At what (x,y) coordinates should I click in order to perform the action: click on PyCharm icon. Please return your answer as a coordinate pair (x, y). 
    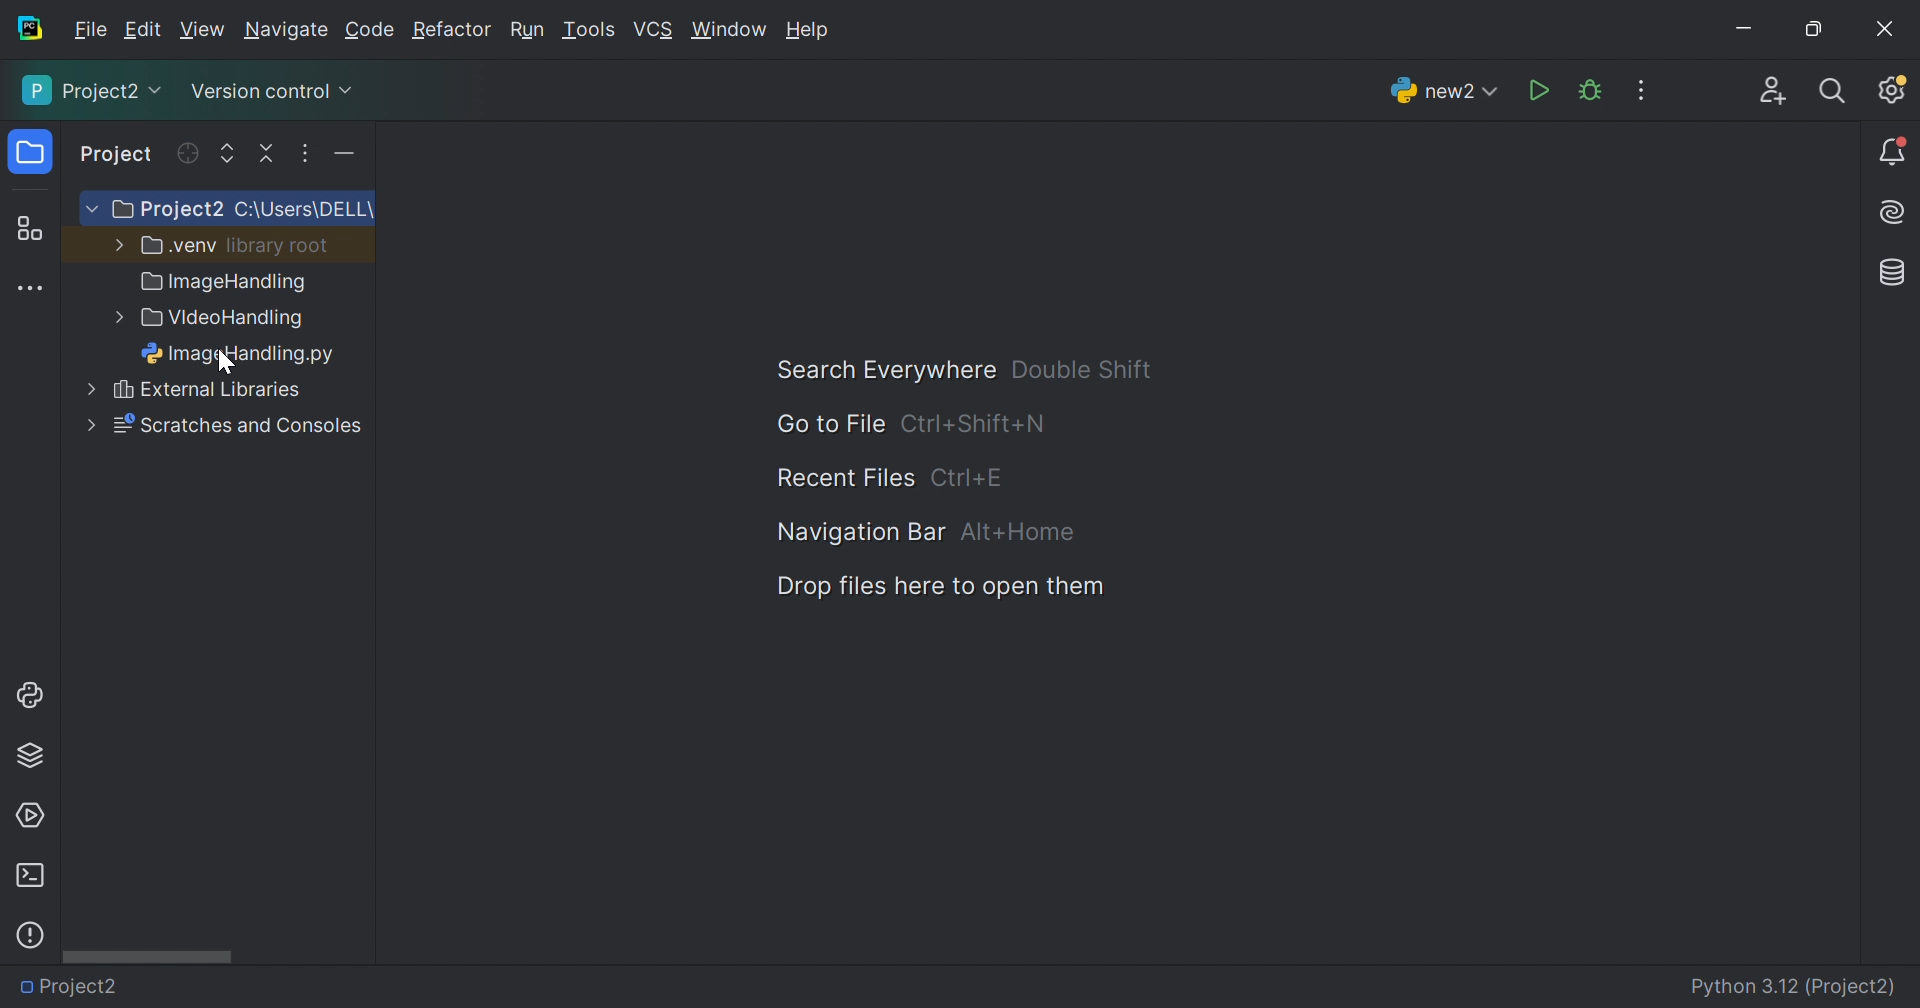
    Looking at the image, I should click on (28, 29).